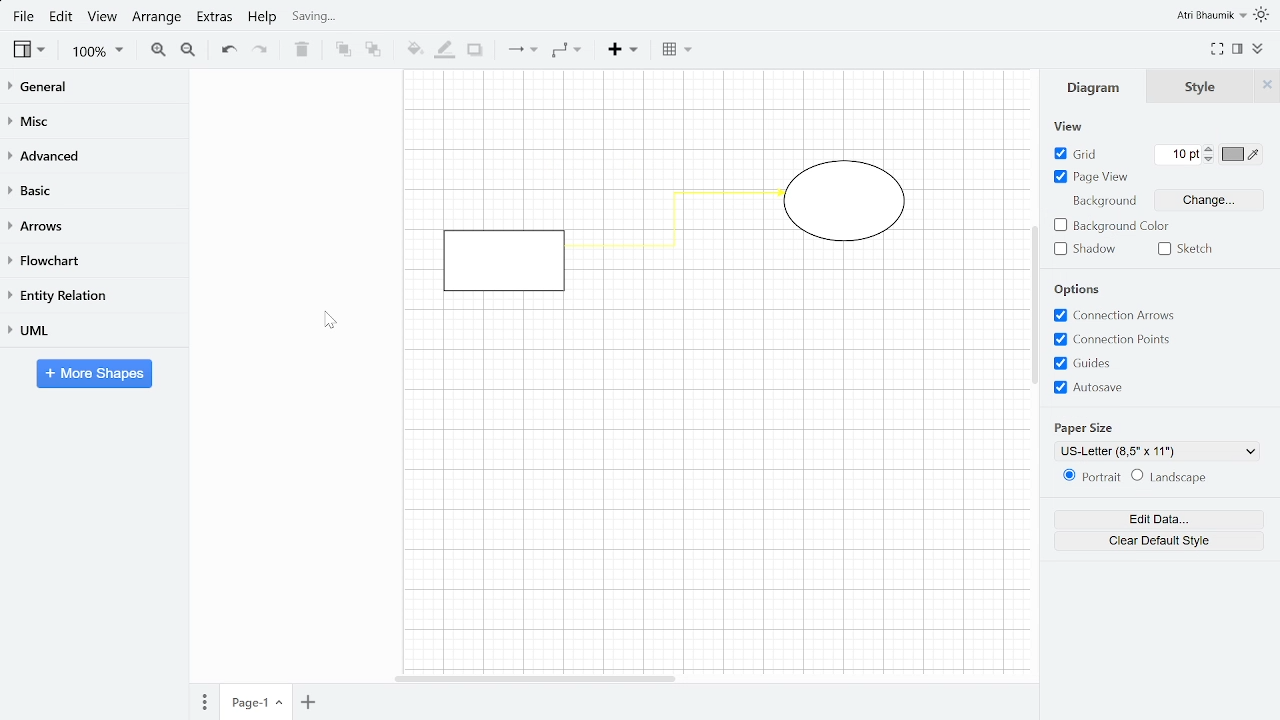 This screenshot has height=720, width=1280. I want to click on cursor, so click(332, 319).